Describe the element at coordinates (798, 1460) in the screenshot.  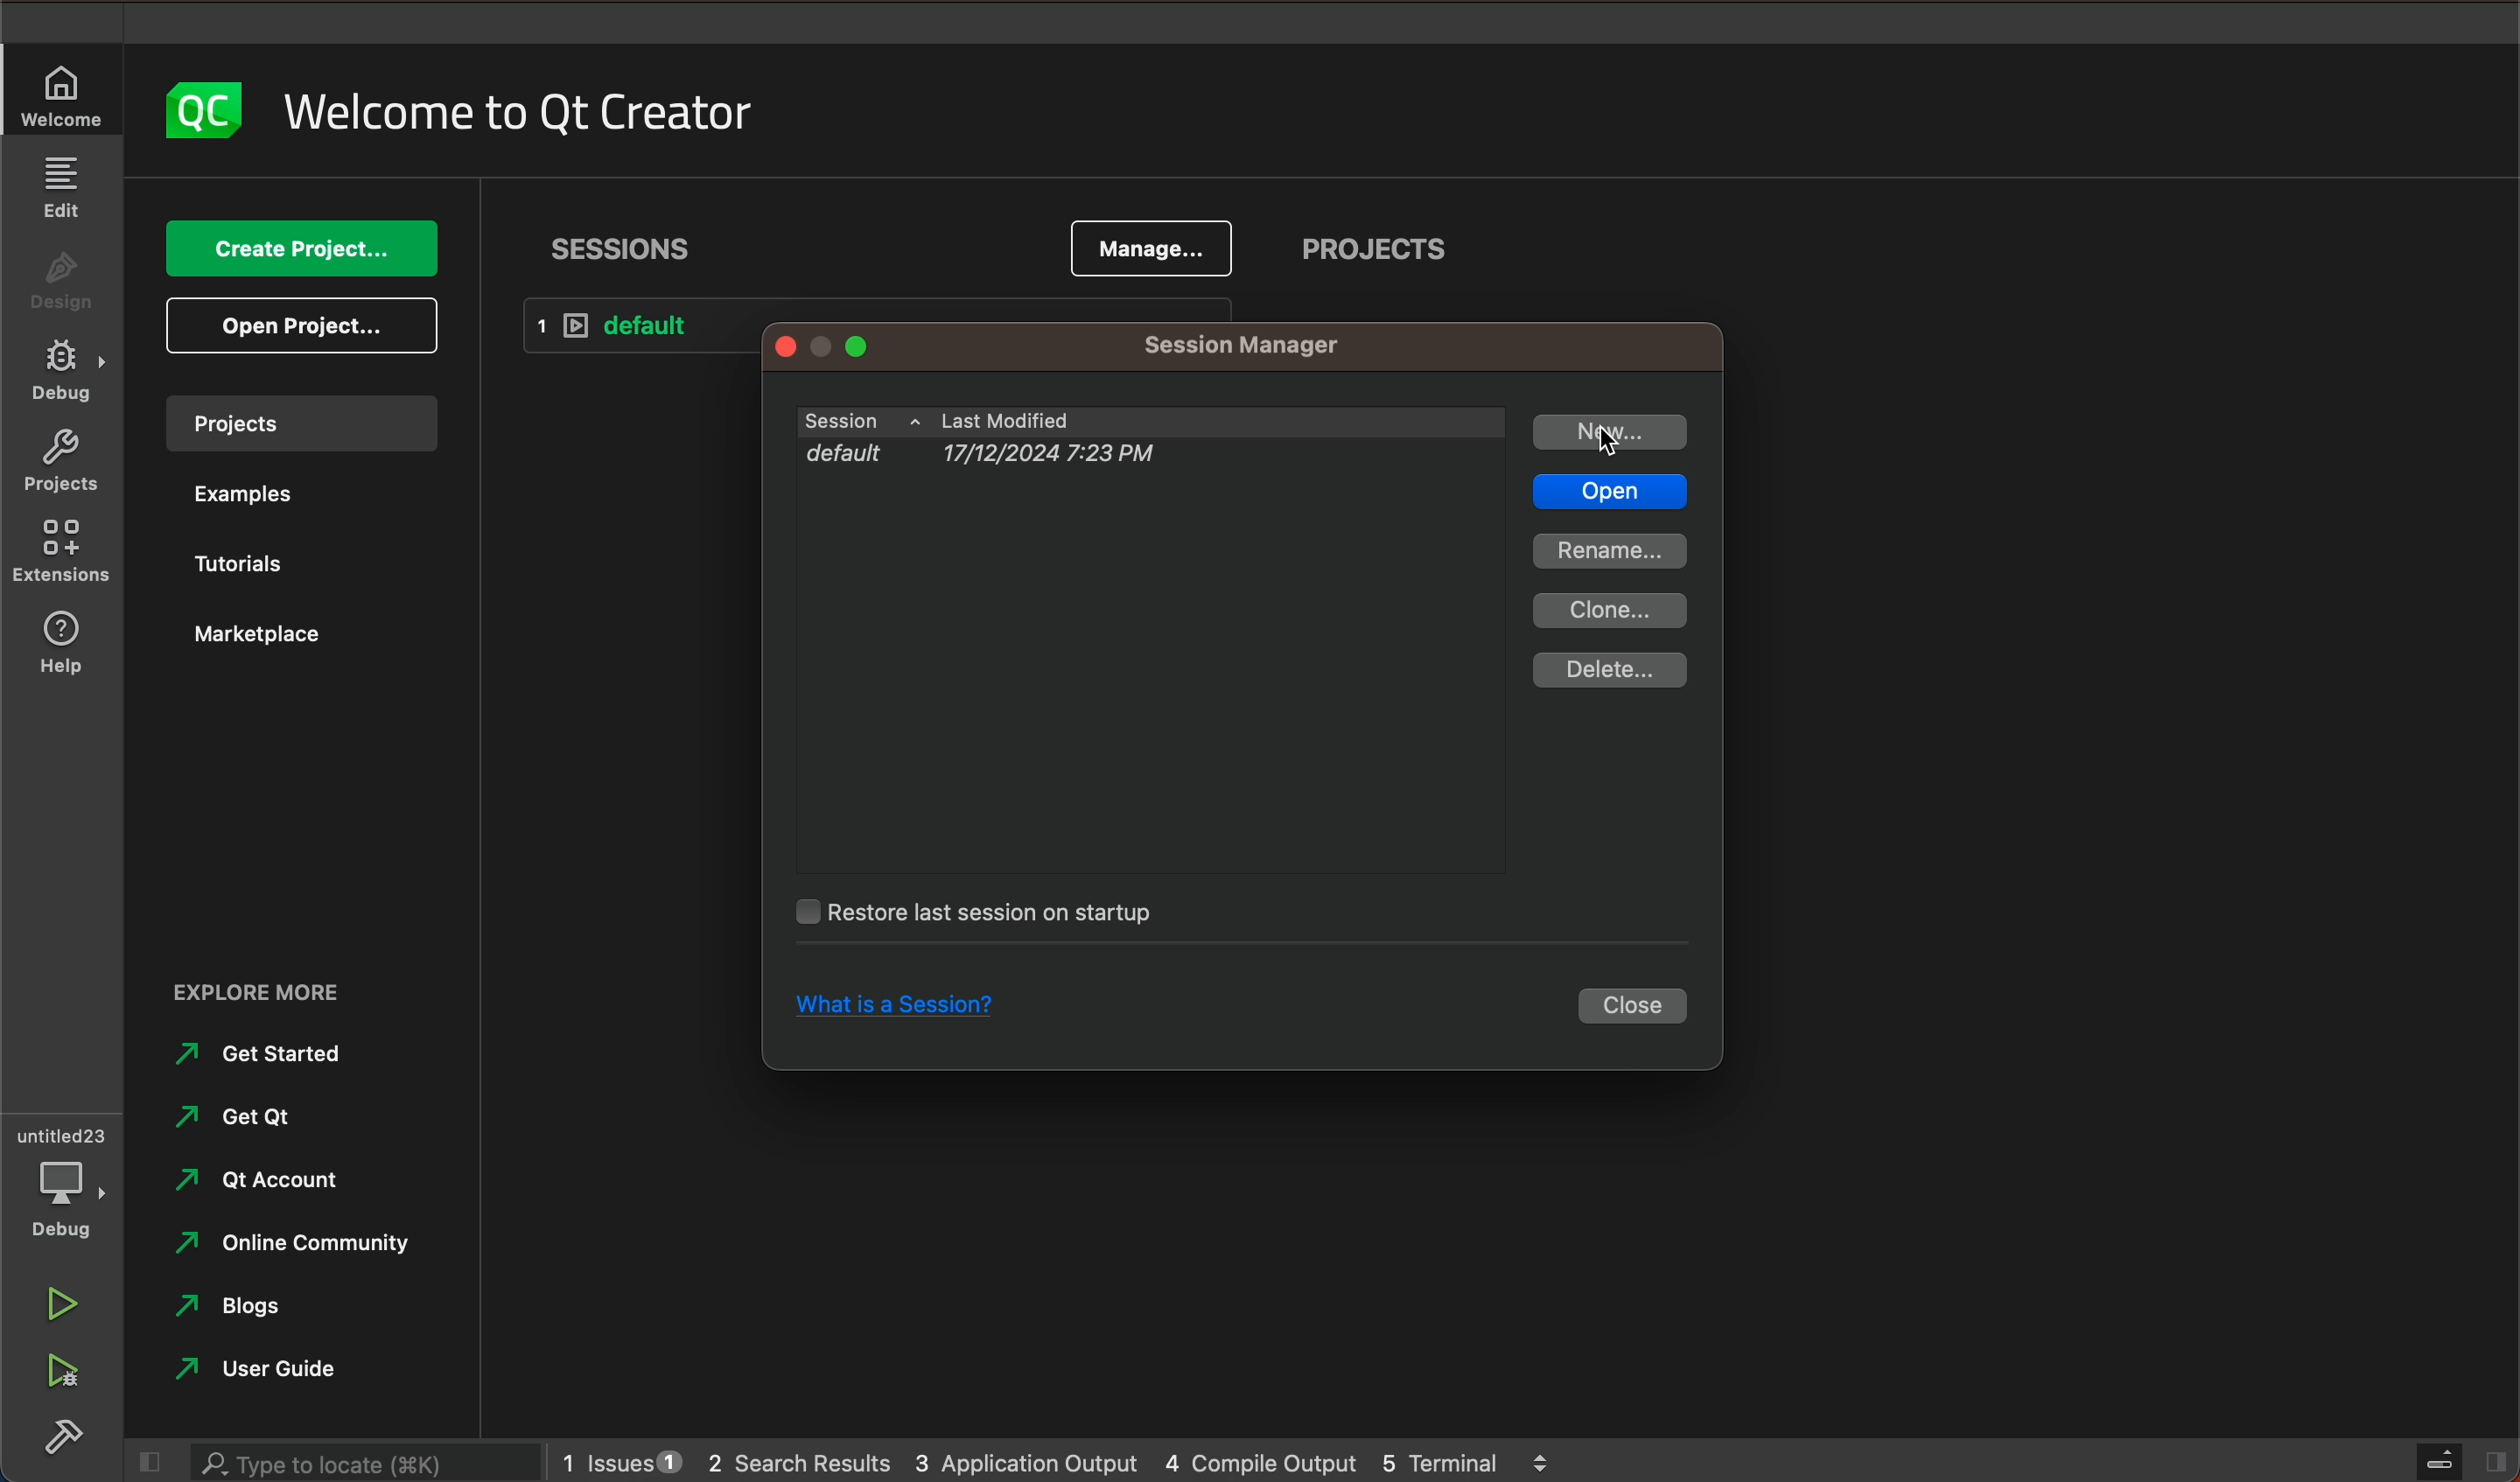
I see `search results` at that location.